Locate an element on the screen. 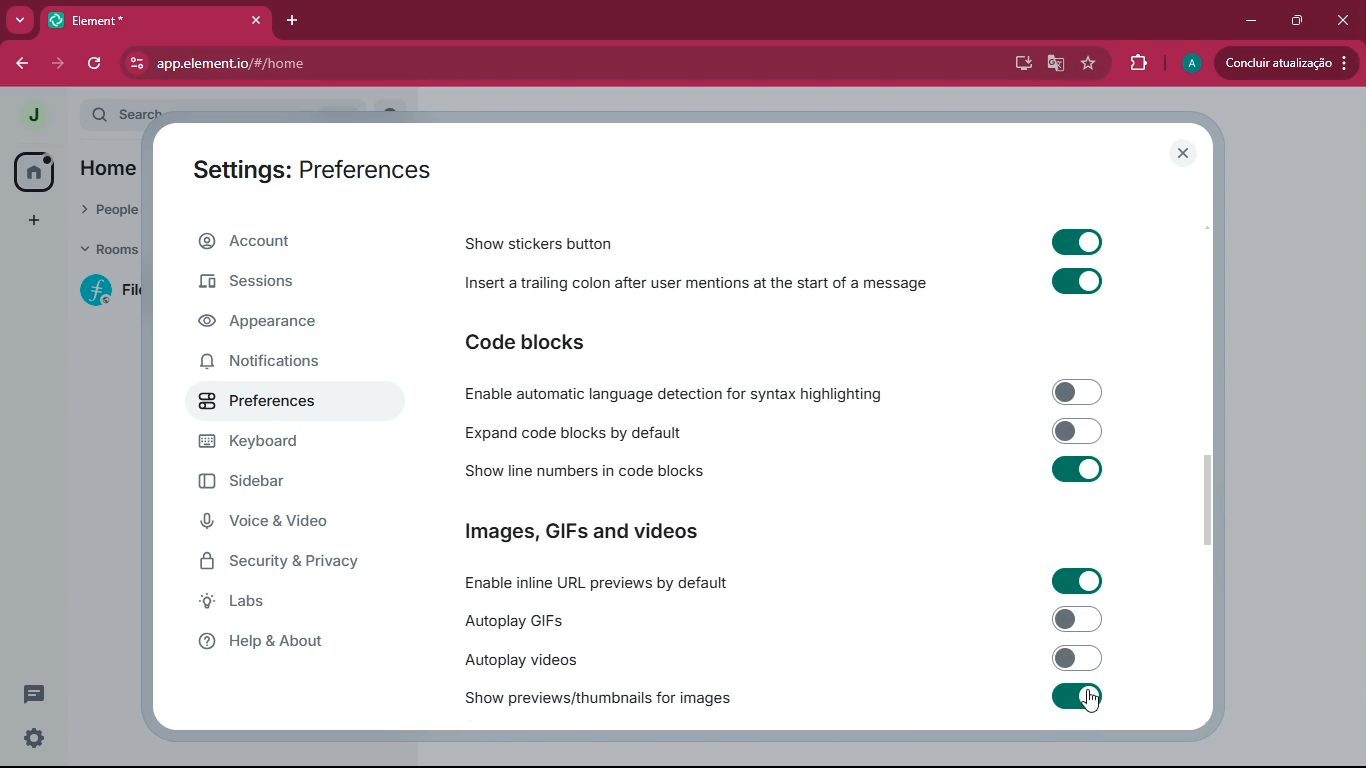 This screenshot has height=768, width=1366. add tab is located at coordinates (294, 20).